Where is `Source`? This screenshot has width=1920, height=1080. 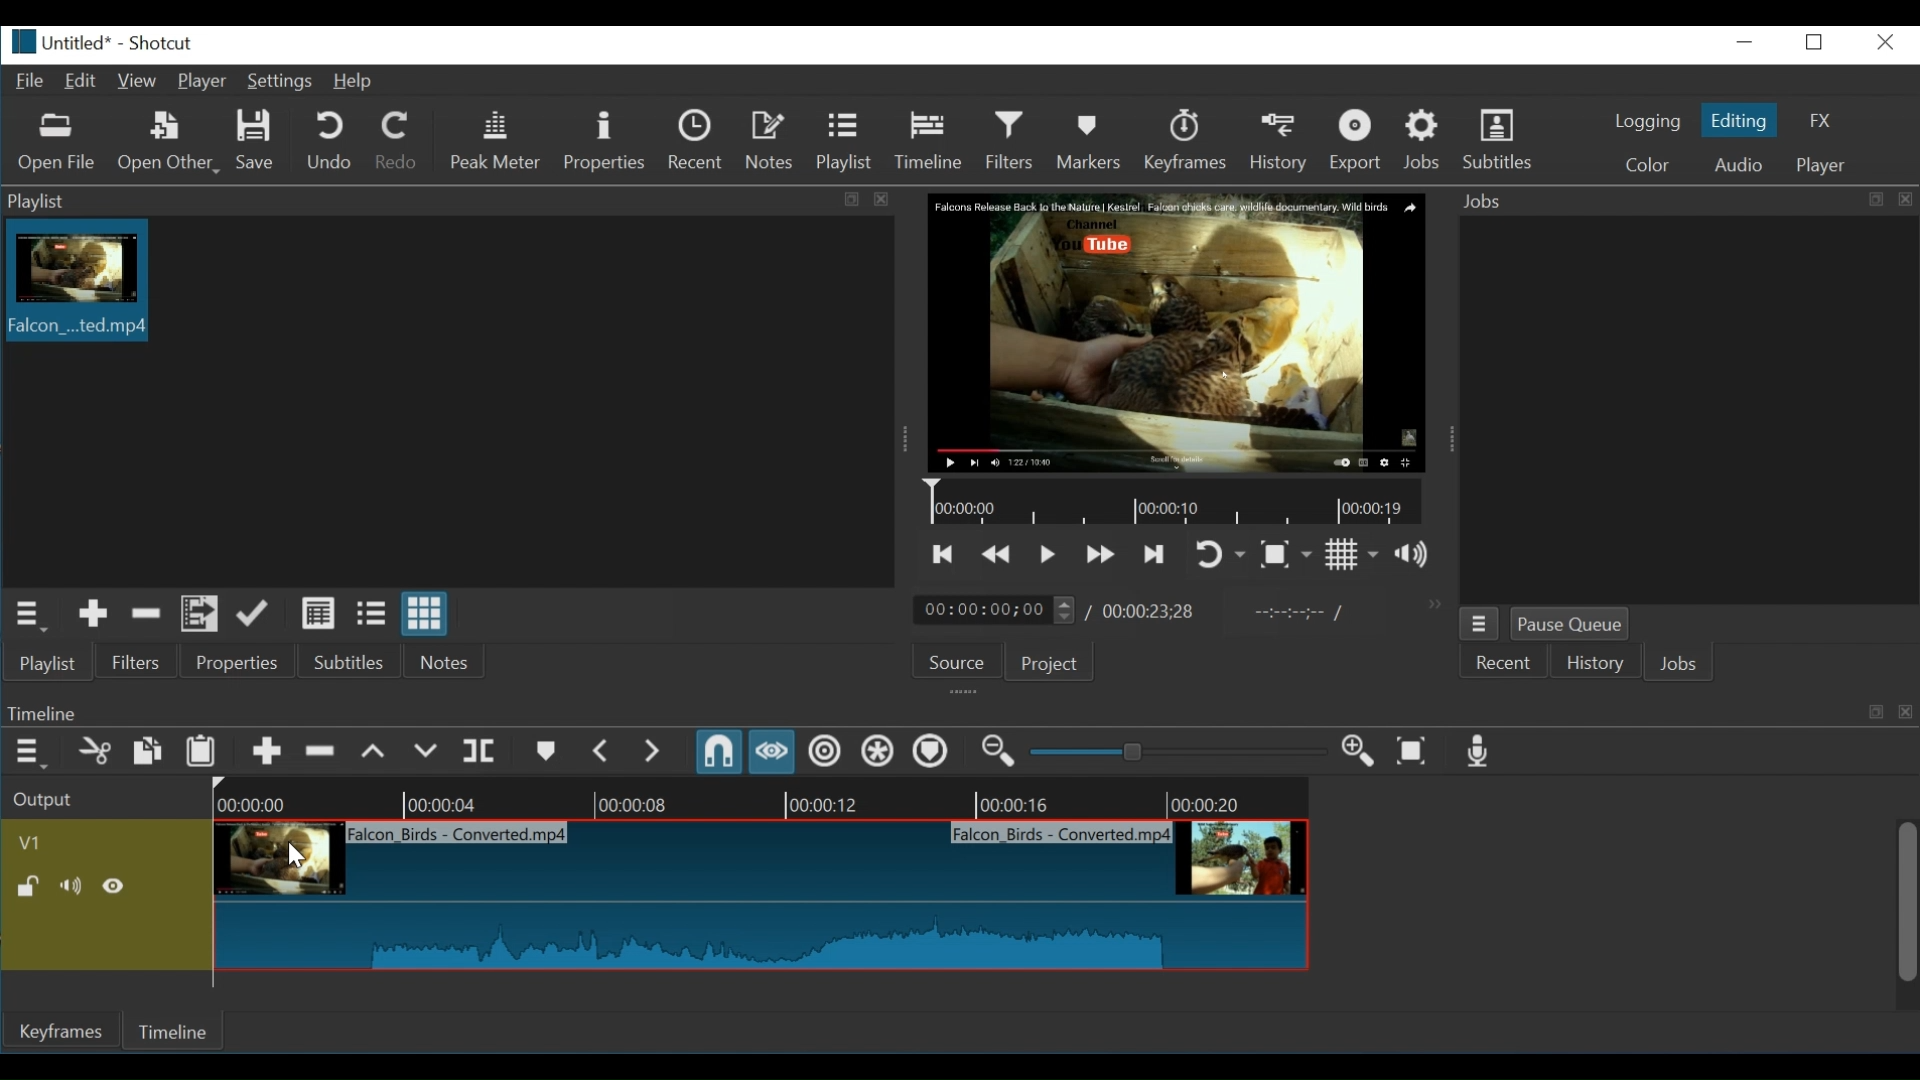 Source is located at coordinates (958, 664).